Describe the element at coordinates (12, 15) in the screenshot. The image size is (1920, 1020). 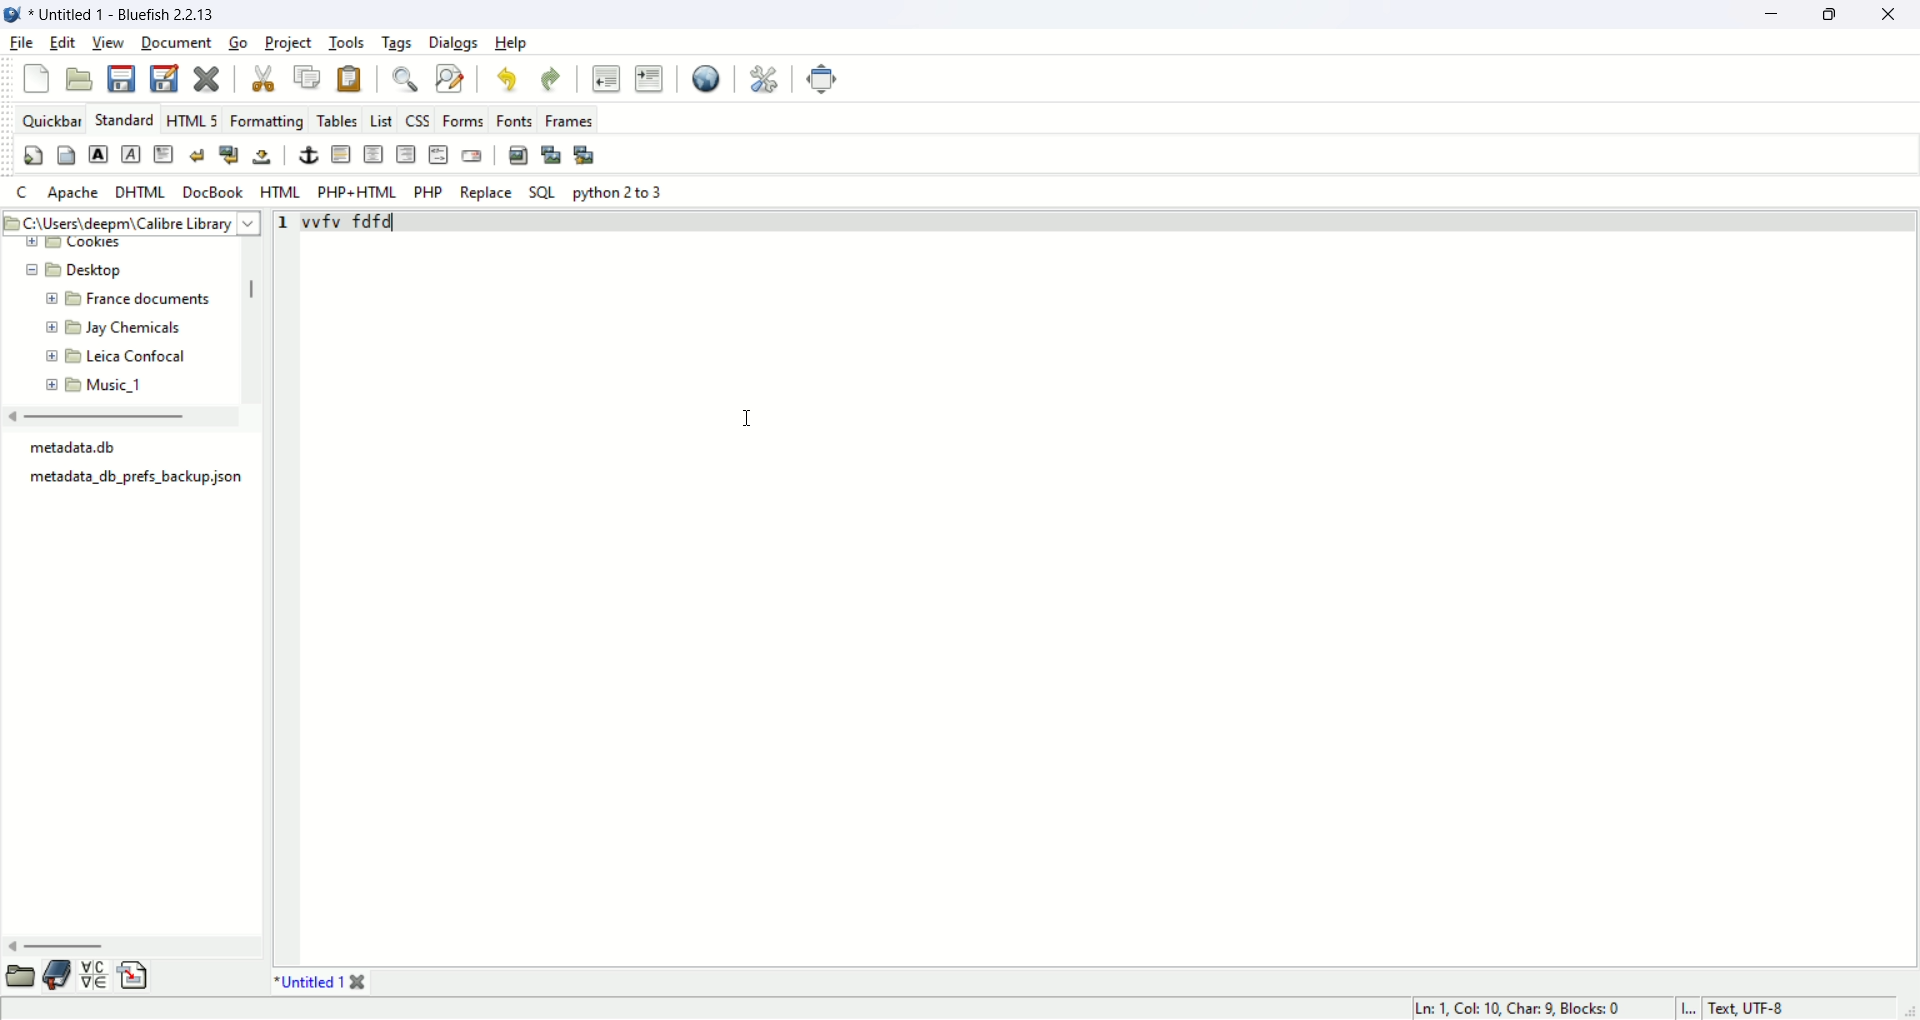
I see `logo` at that location.